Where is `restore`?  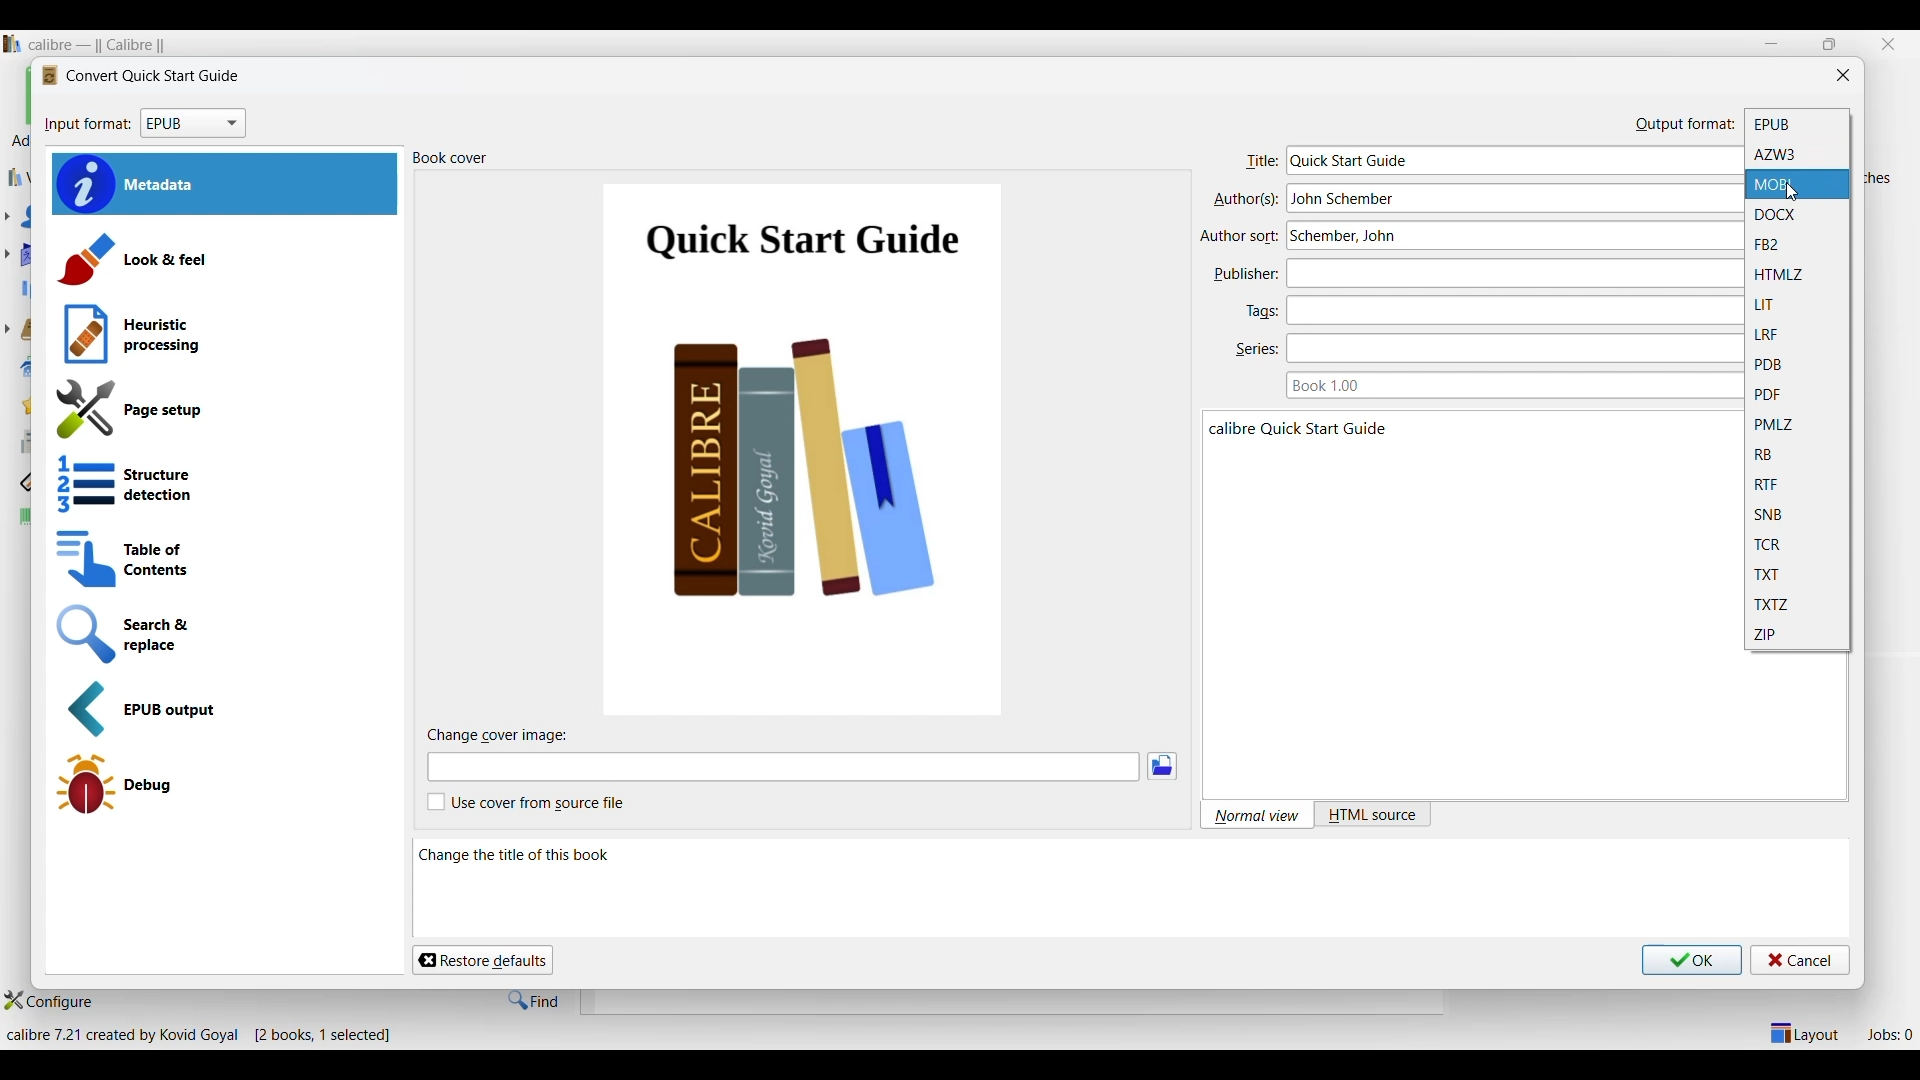
restore is located at coordinates (1828, 44).